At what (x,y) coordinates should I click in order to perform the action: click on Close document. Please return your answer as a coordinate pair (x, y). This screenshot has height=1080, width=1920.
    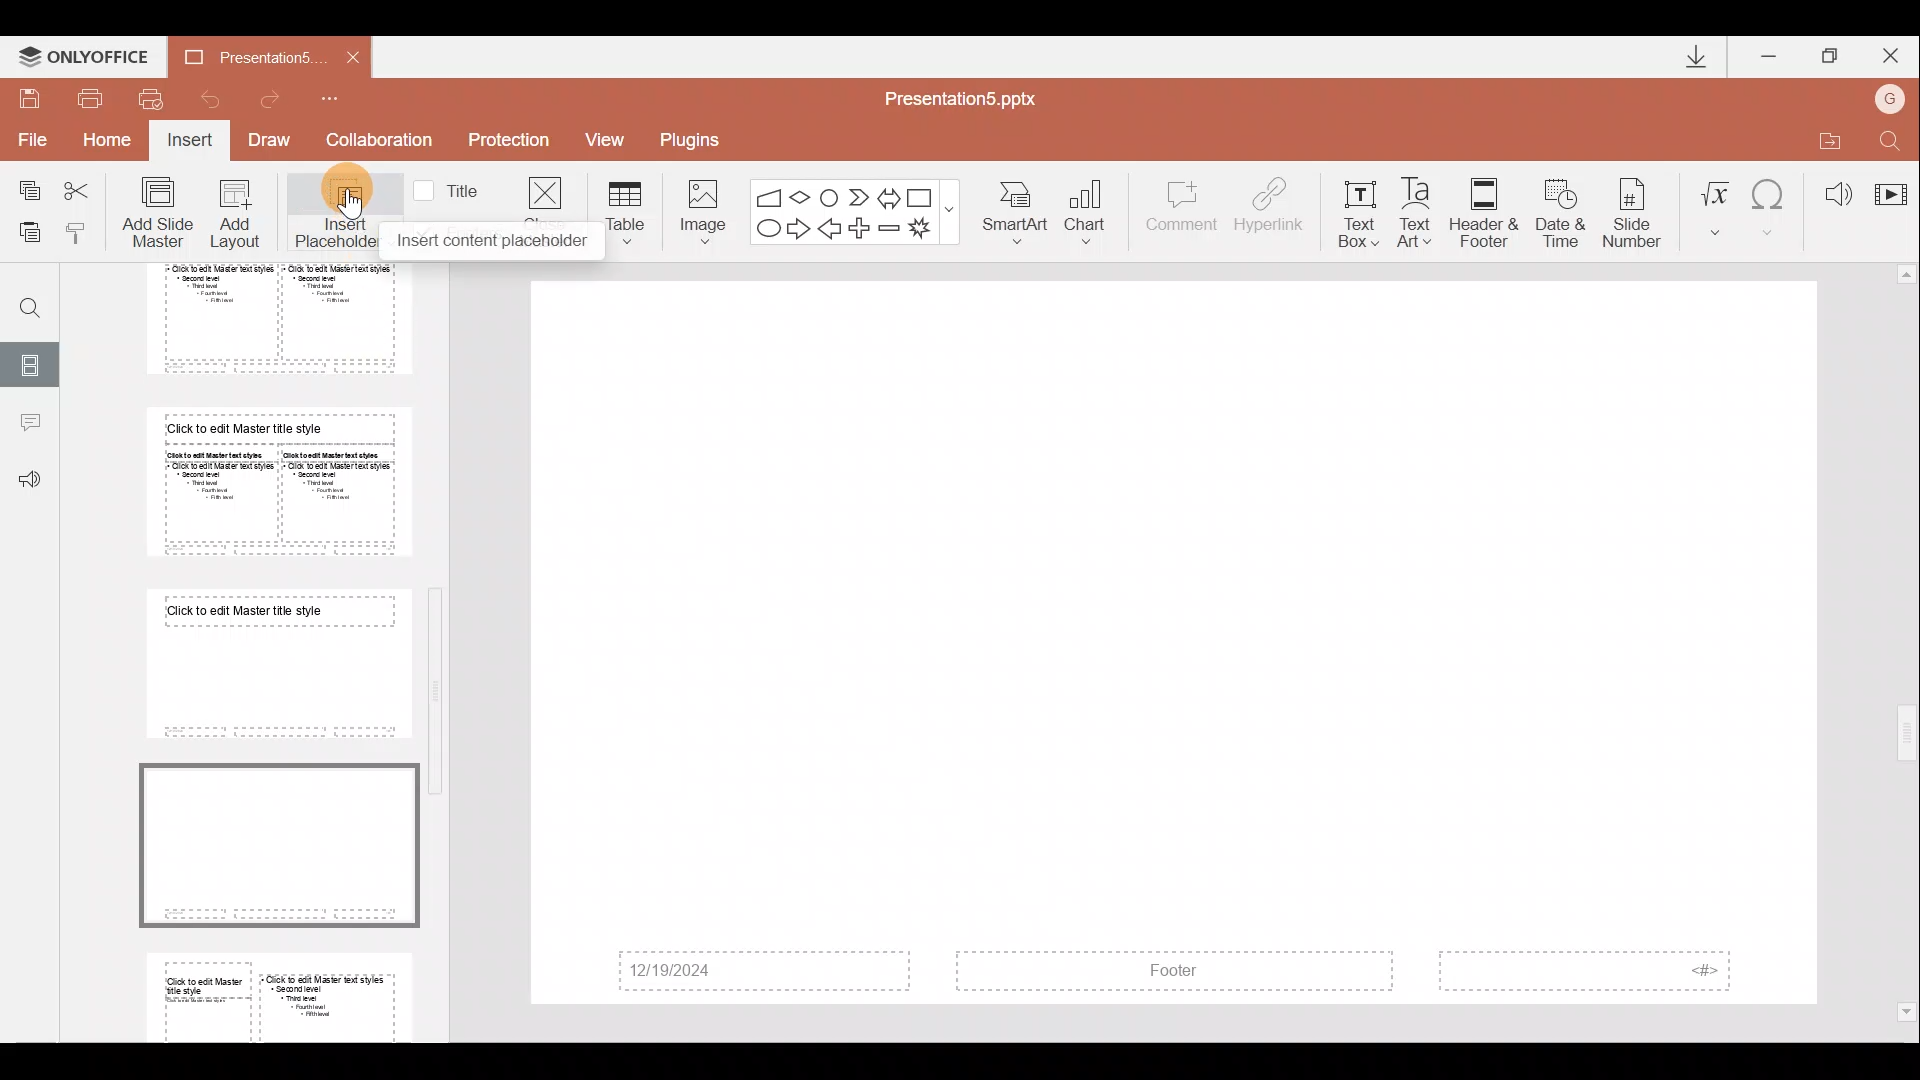
    Looking at the image, I should click on (347, 56).